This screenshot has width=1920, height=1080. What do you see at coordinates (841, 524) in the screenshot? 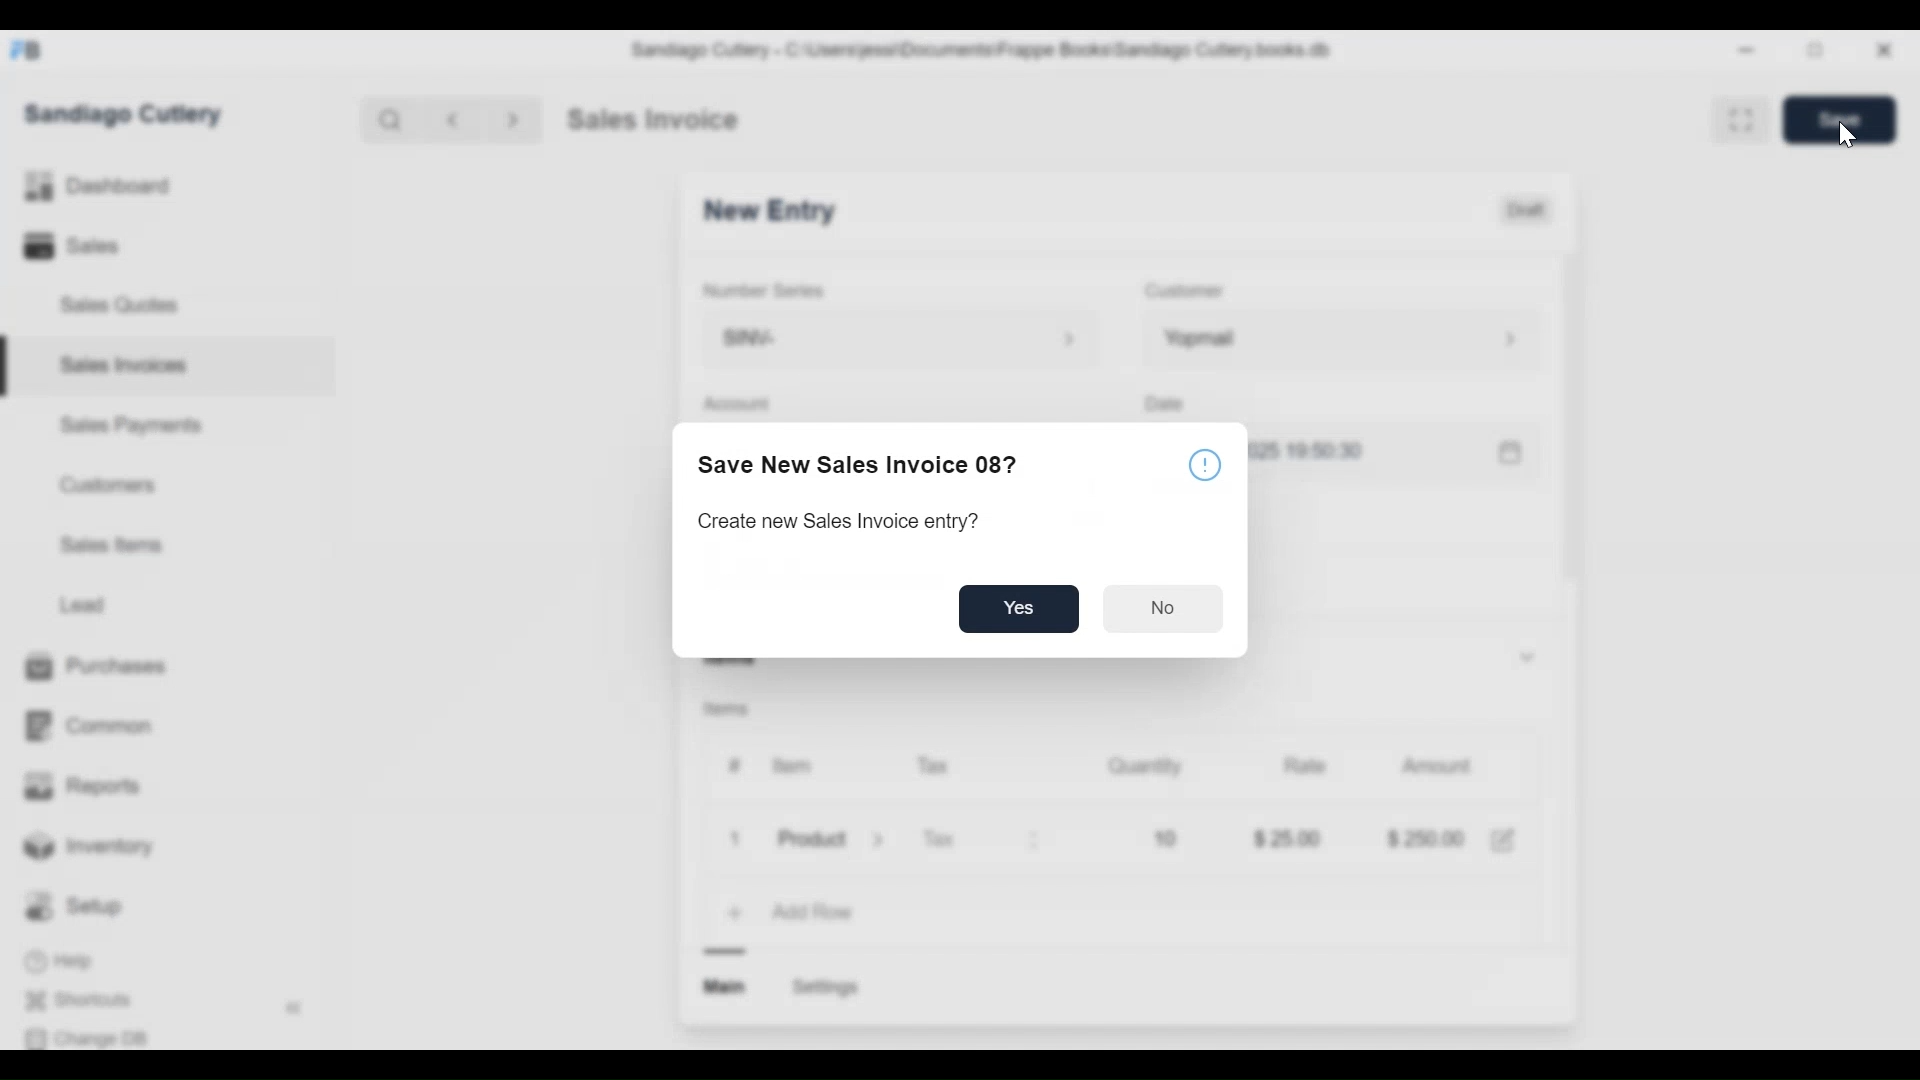
I see `Create new Sales Invoice entry?` at bounding box center [841, 524].